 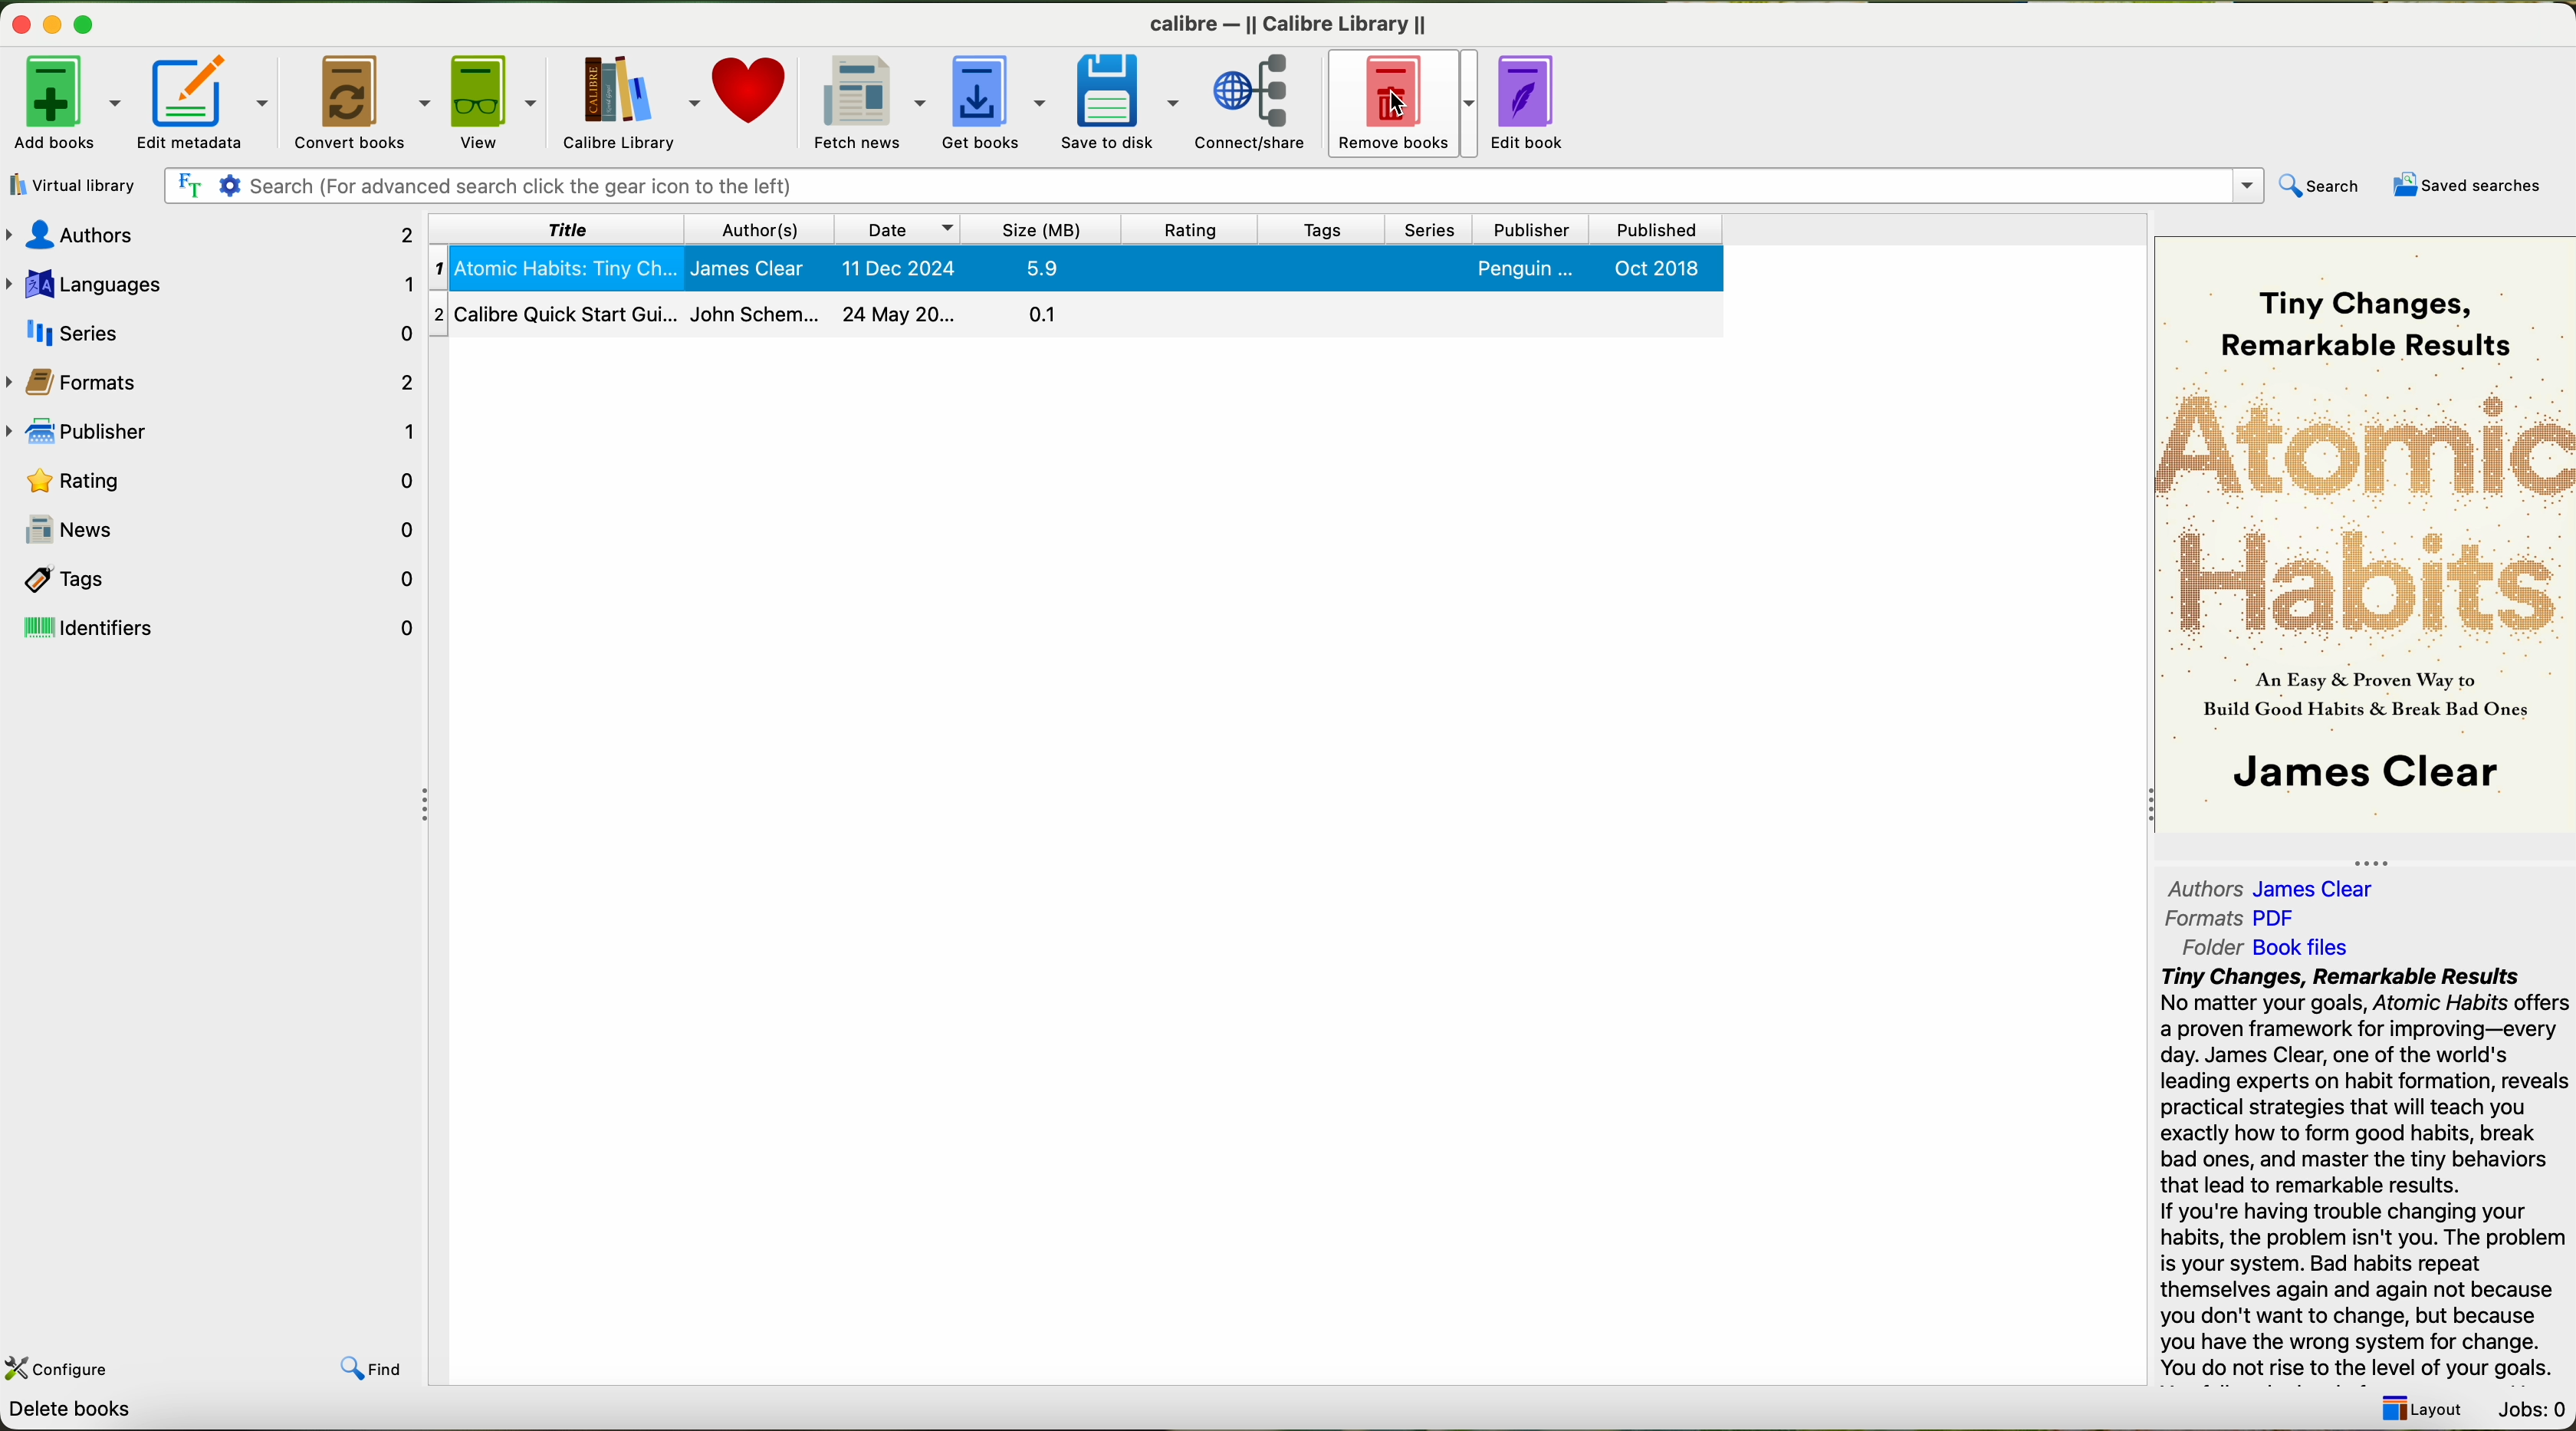 What do you see at coordinates (360, 101) in the screenshot?
I see `convert books` at bounding box center [360, 101].